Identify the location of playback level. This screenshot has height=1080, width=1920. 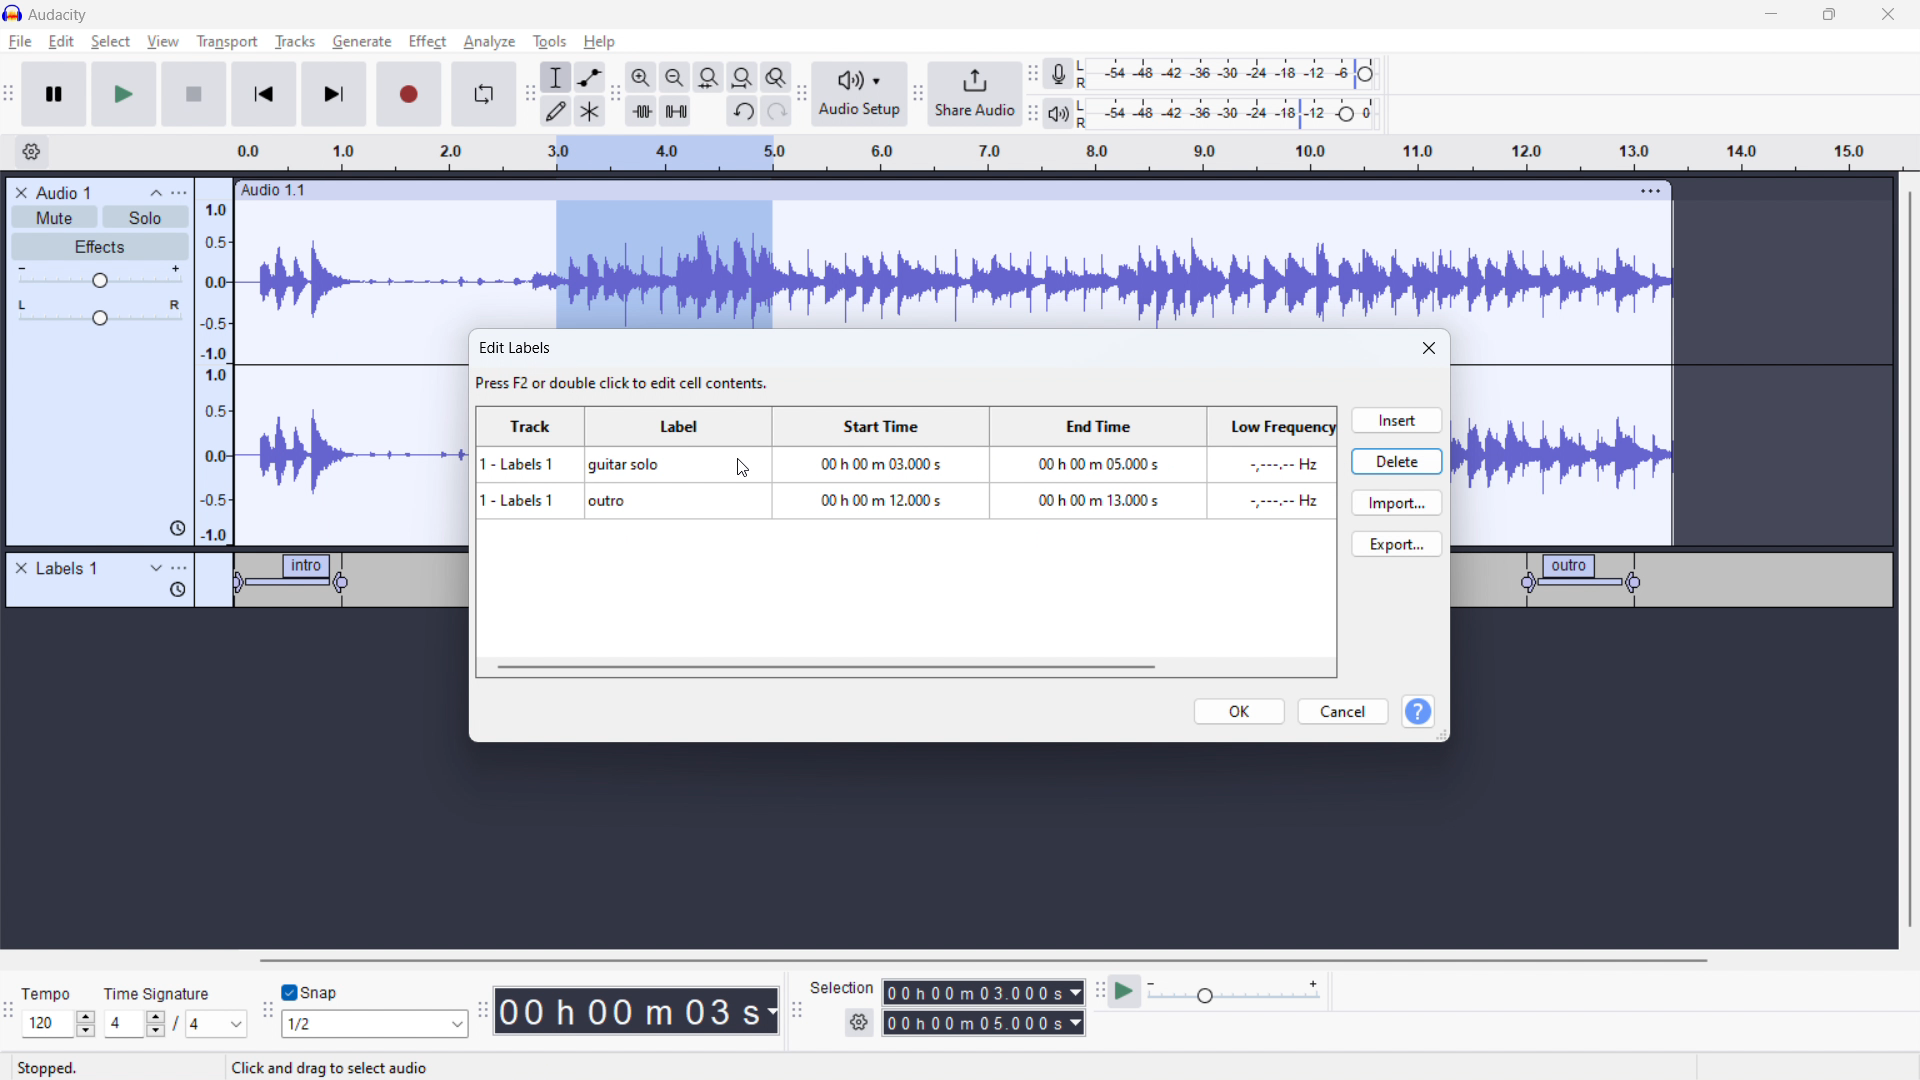
(1242, 112).